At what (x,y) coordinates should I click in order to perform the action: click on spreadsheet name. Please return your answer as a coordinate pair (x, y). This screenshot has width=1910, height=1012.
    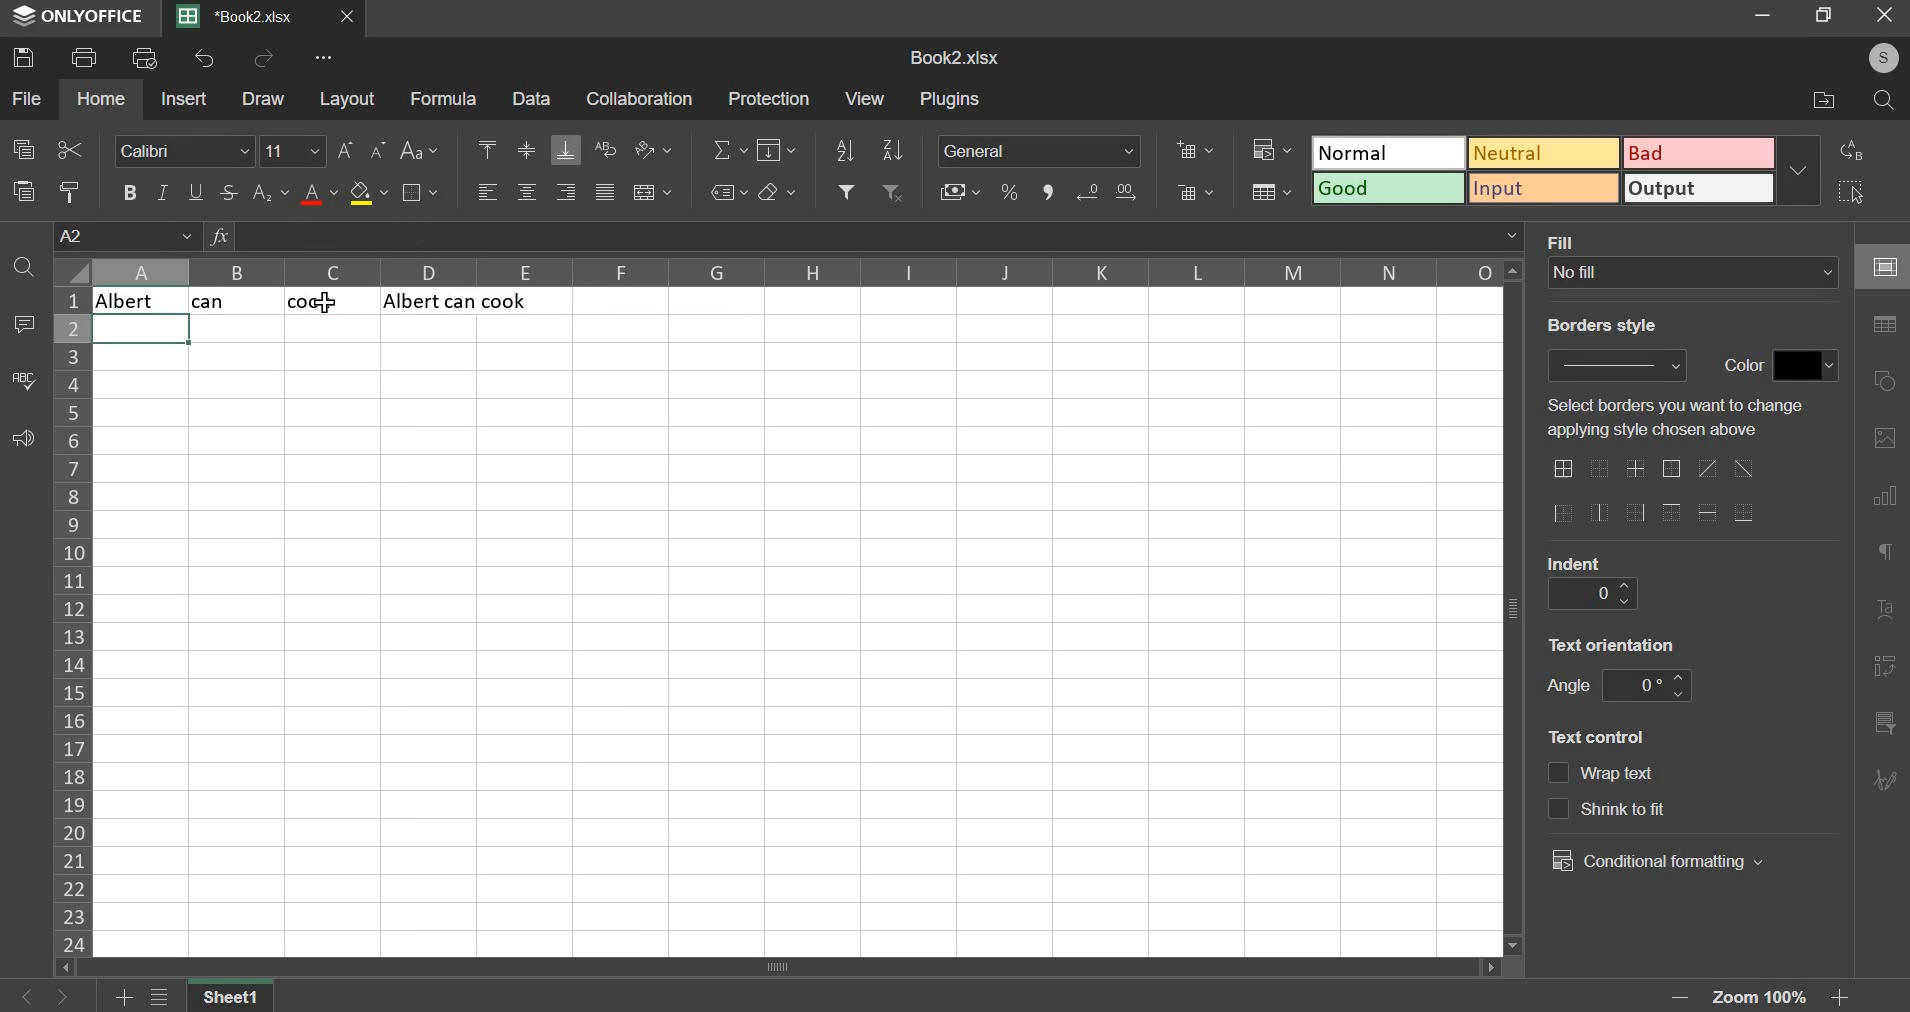
    Looking at the image, I should click on (954, 58).